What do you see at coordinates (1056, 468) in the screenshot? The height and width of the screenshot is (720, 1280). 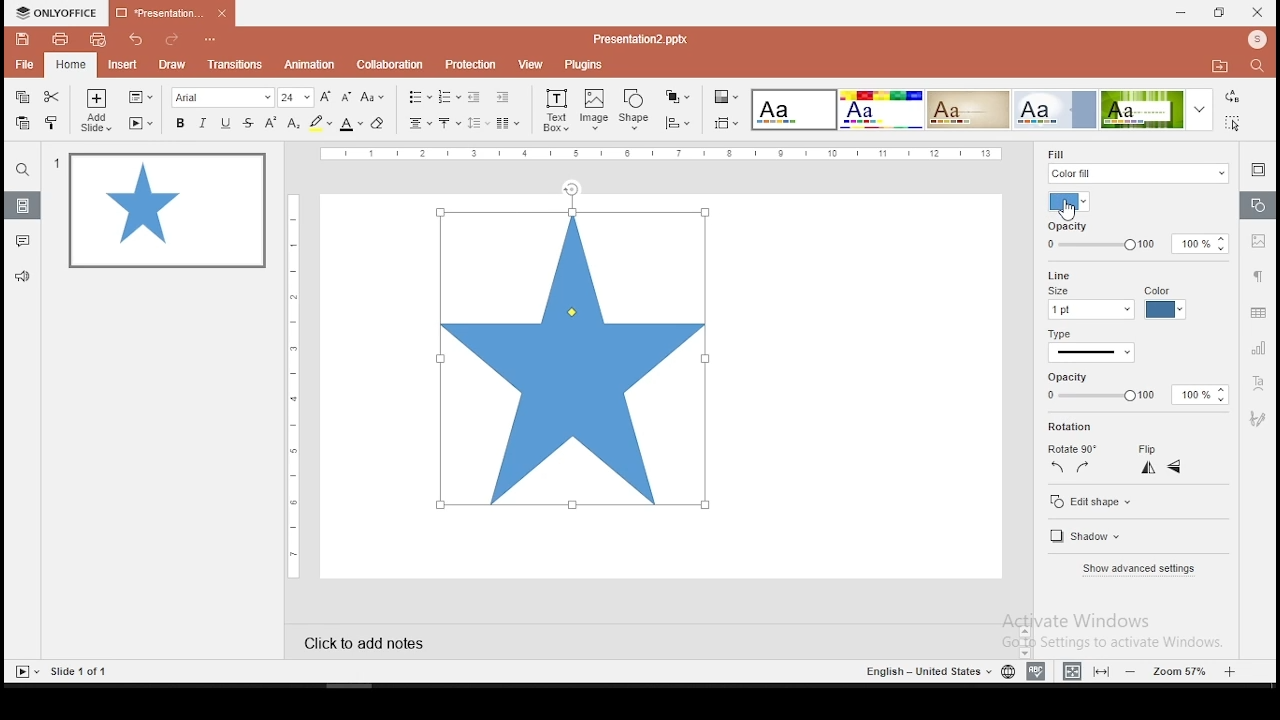 I see `rotate 90 counterclockwise` at bounding box center [1056, 468].